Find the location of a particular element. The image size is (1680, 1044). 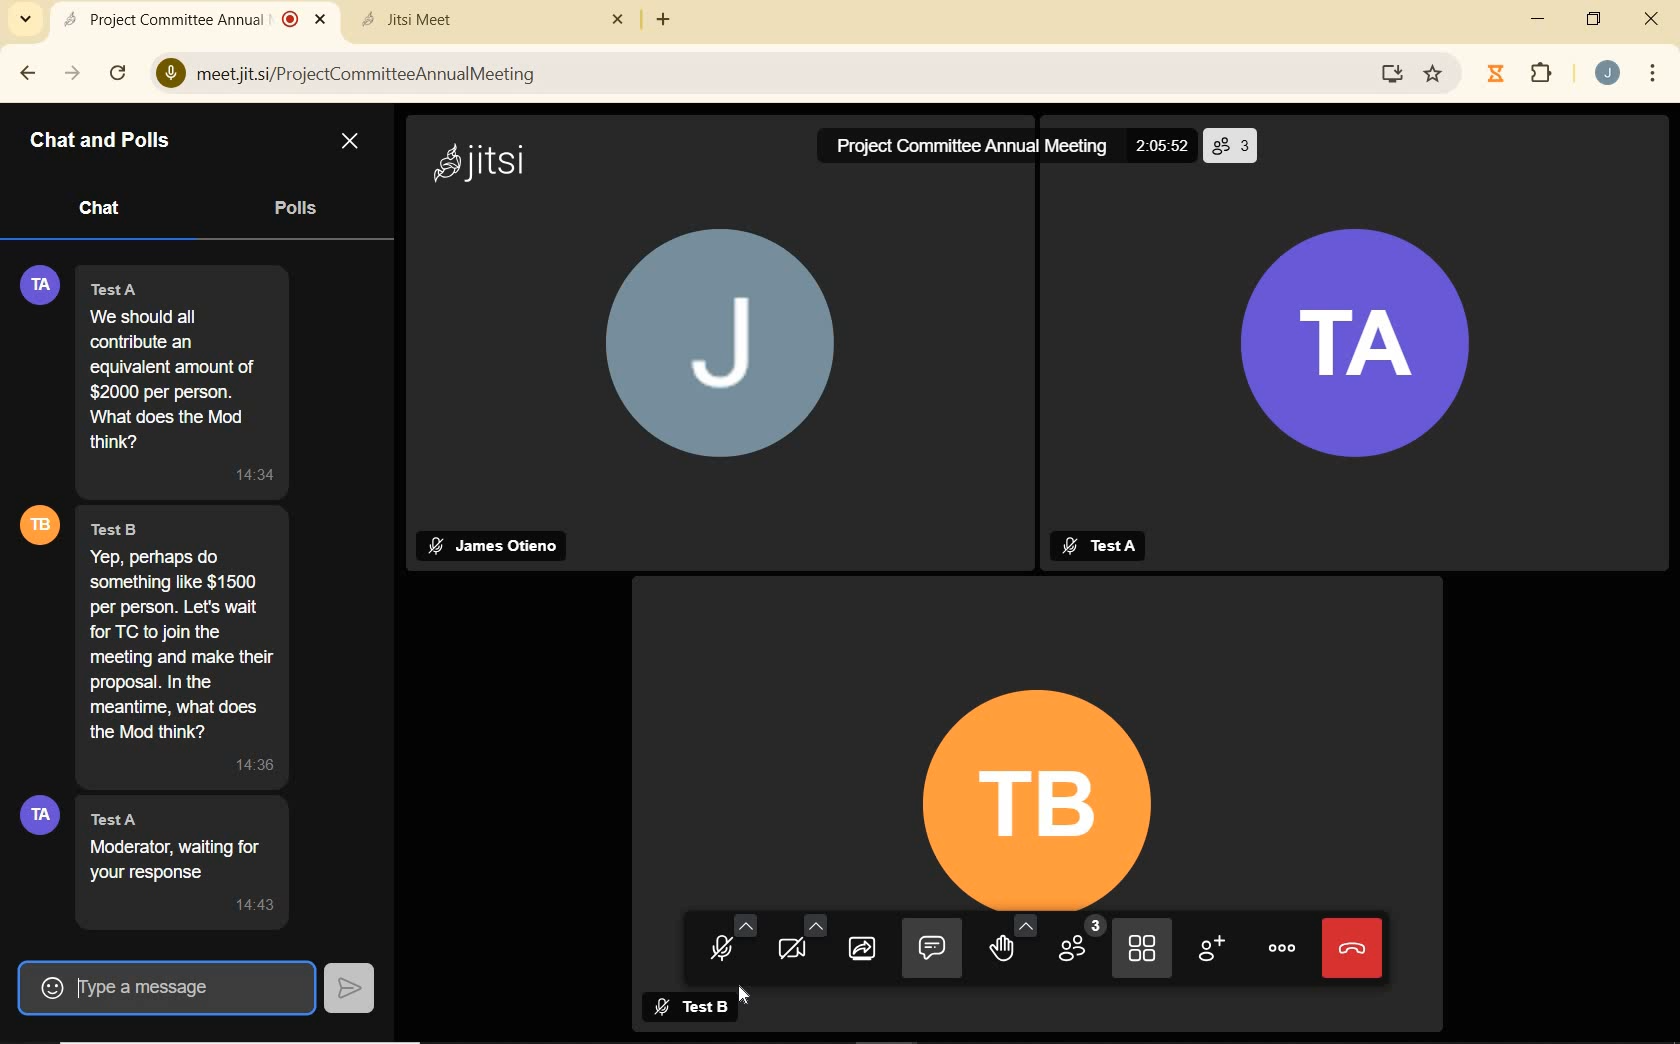

close is located at coordinates (622, 19).